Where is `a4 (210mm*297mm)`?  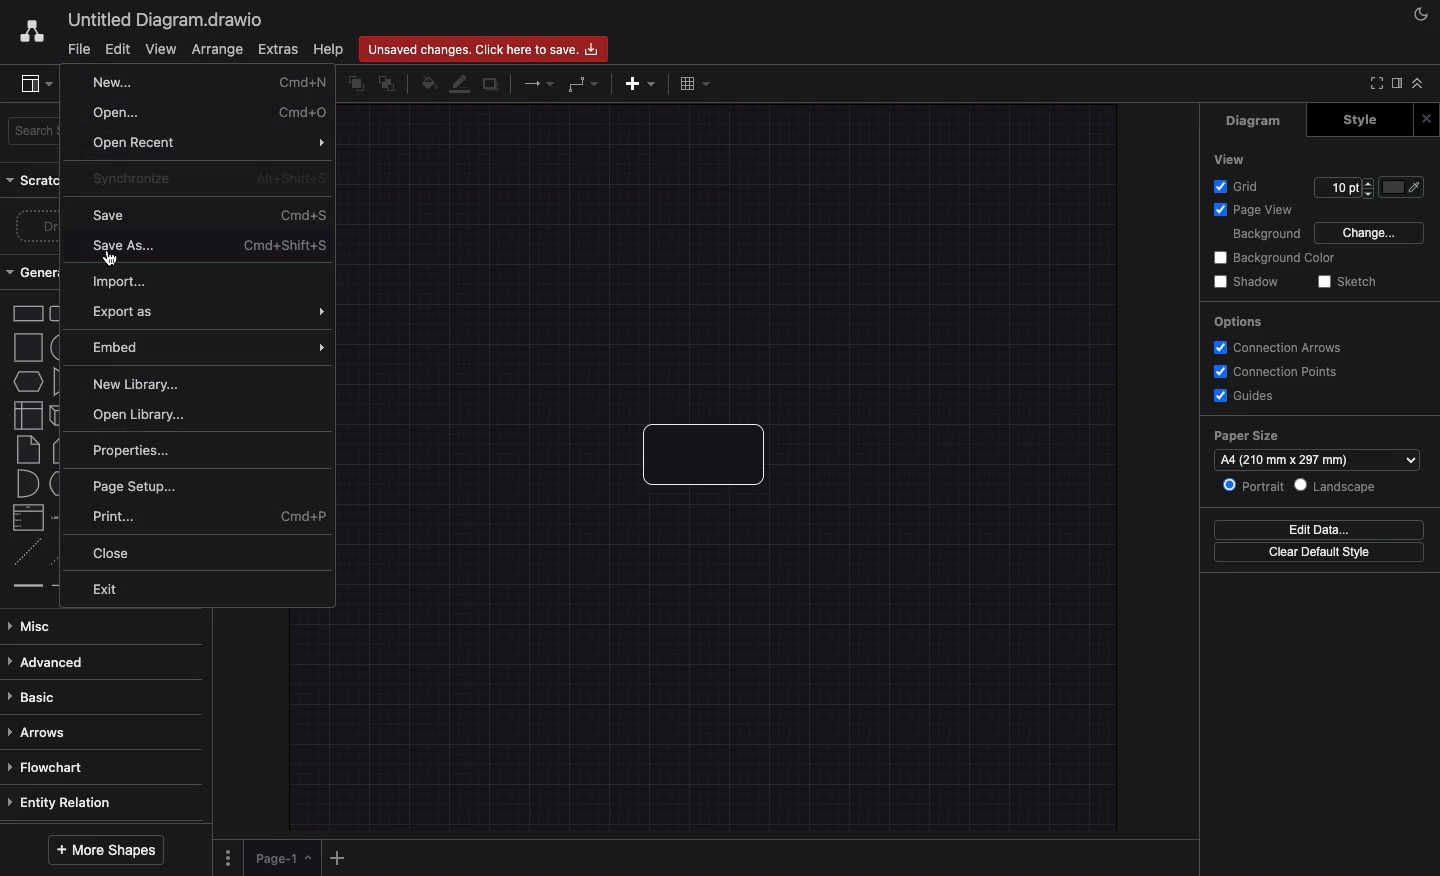
a4 (210mm*297mm) is located at coordinates (1289, 458).